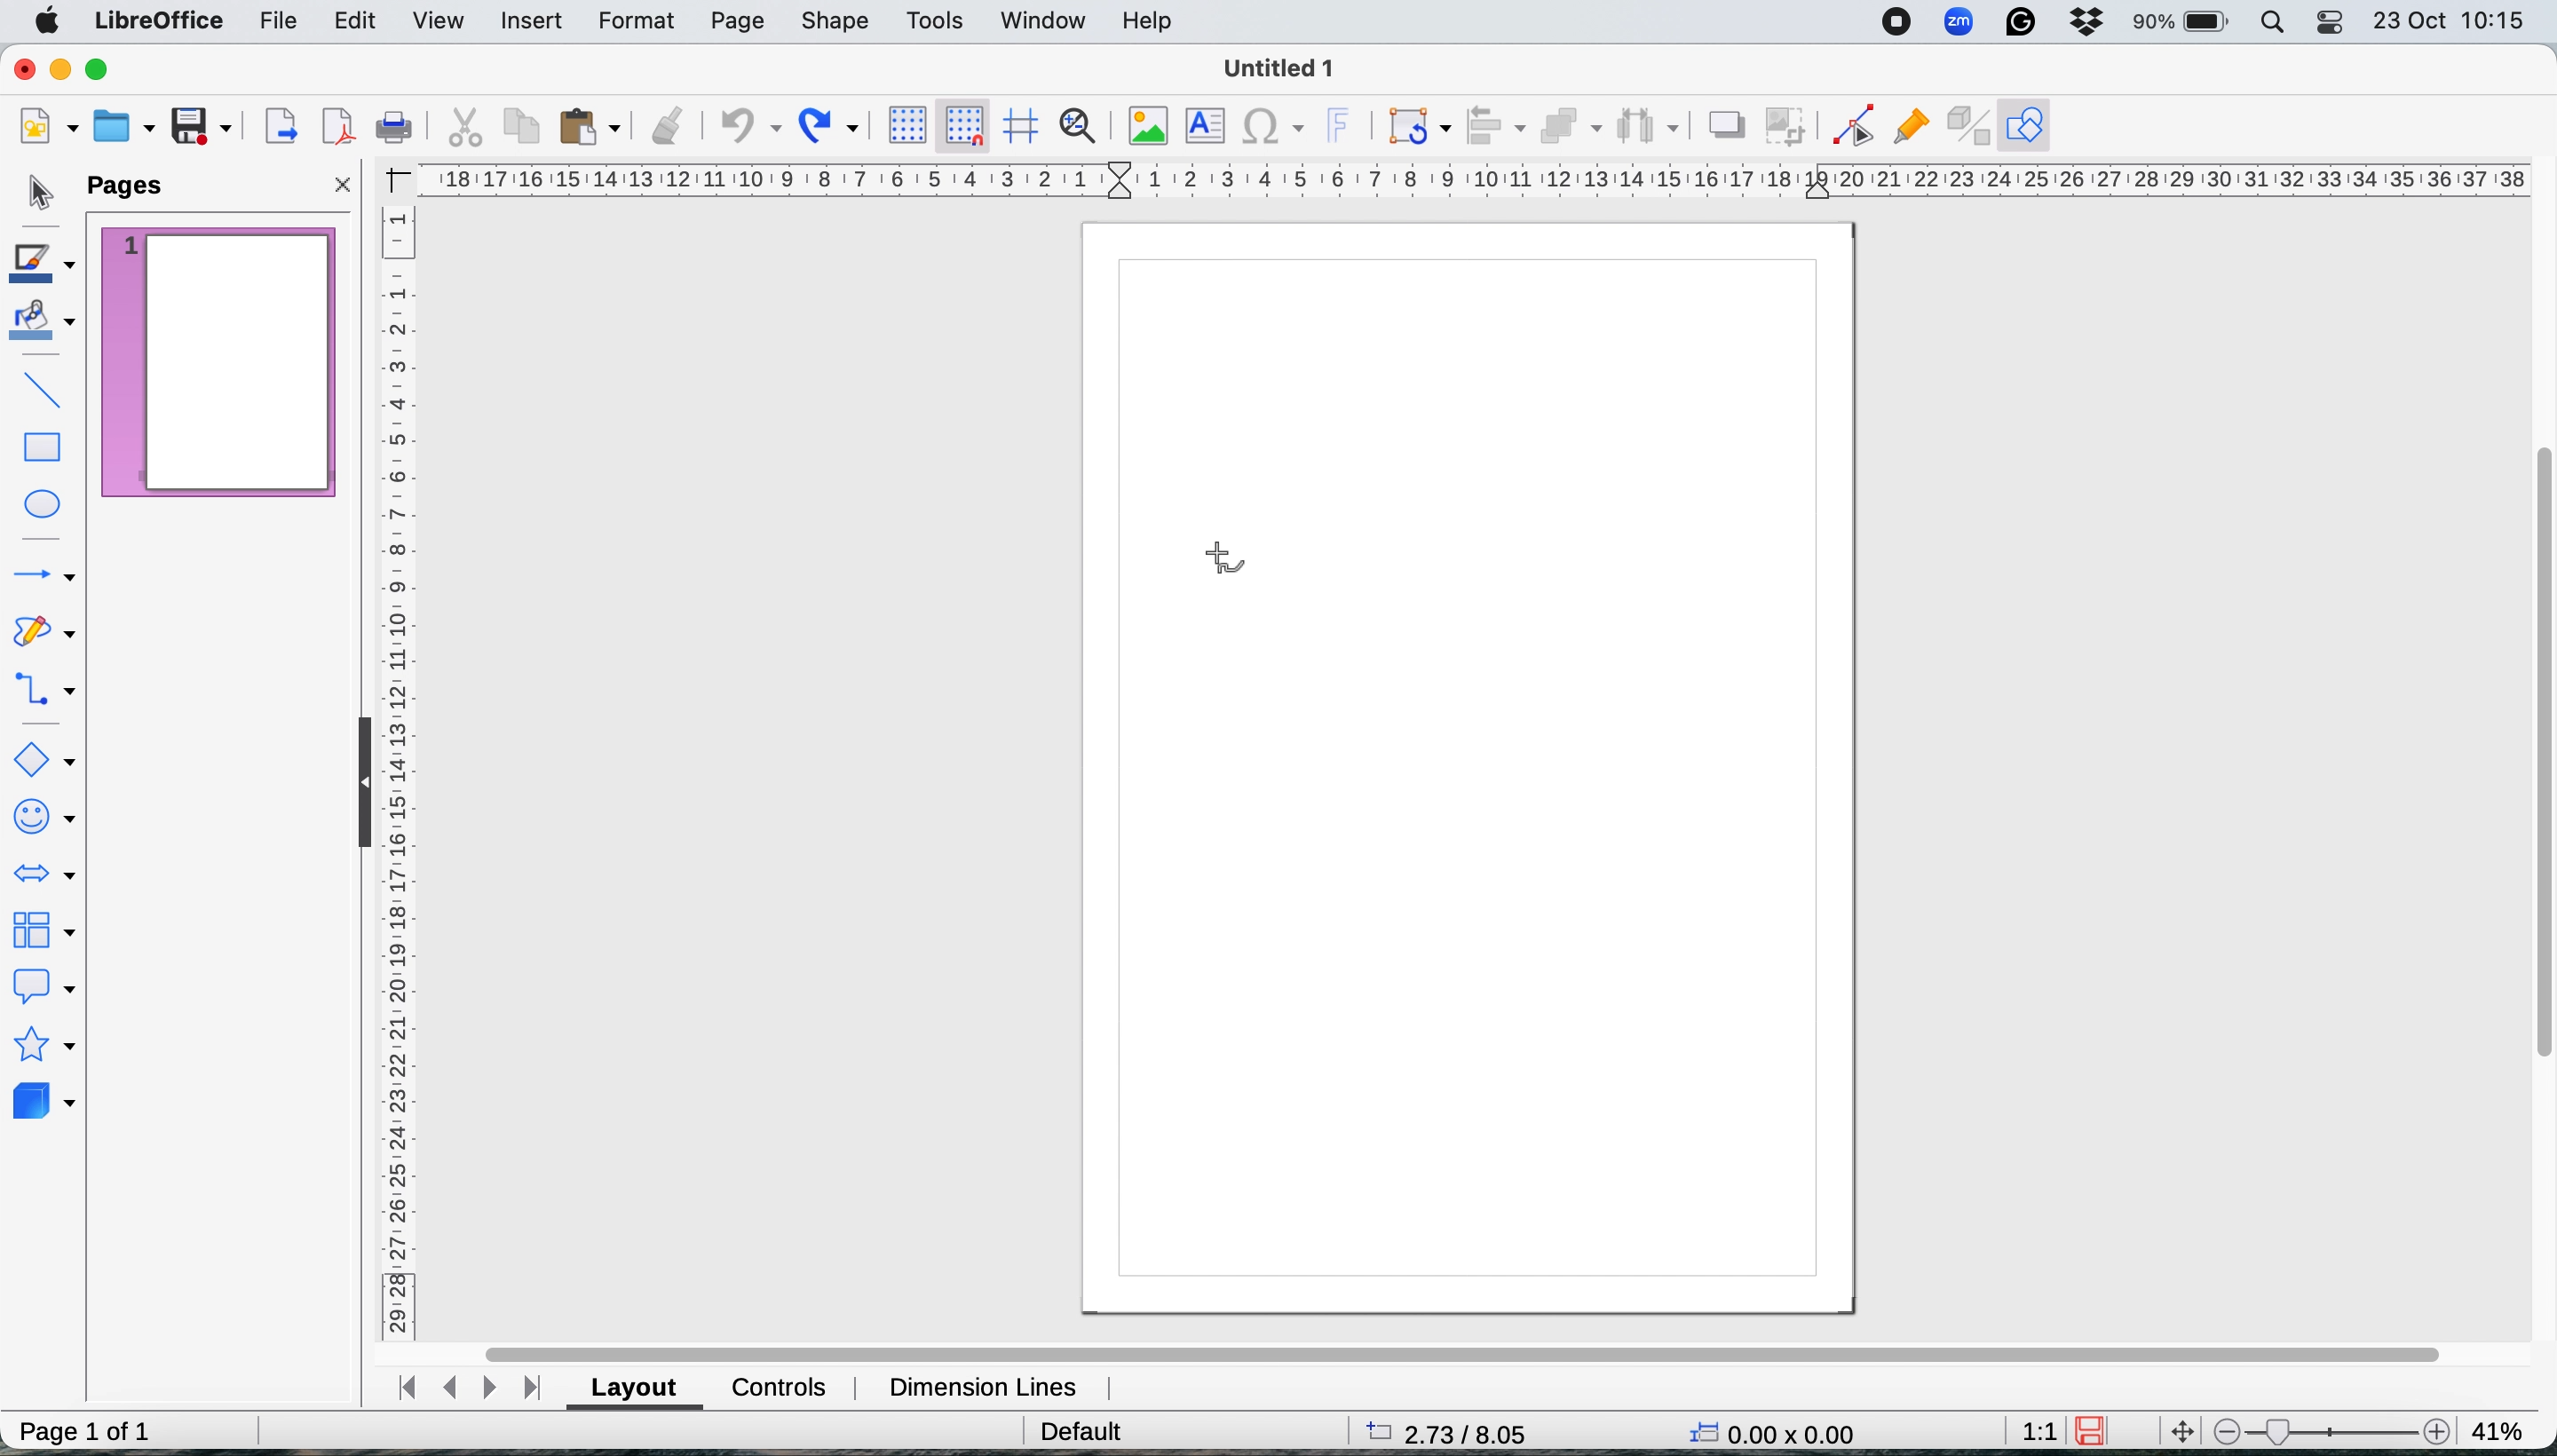  What do you see at coordinates (1790, 128) in the screenshot?
I see `crop image` at bounding box center [1790, 128].